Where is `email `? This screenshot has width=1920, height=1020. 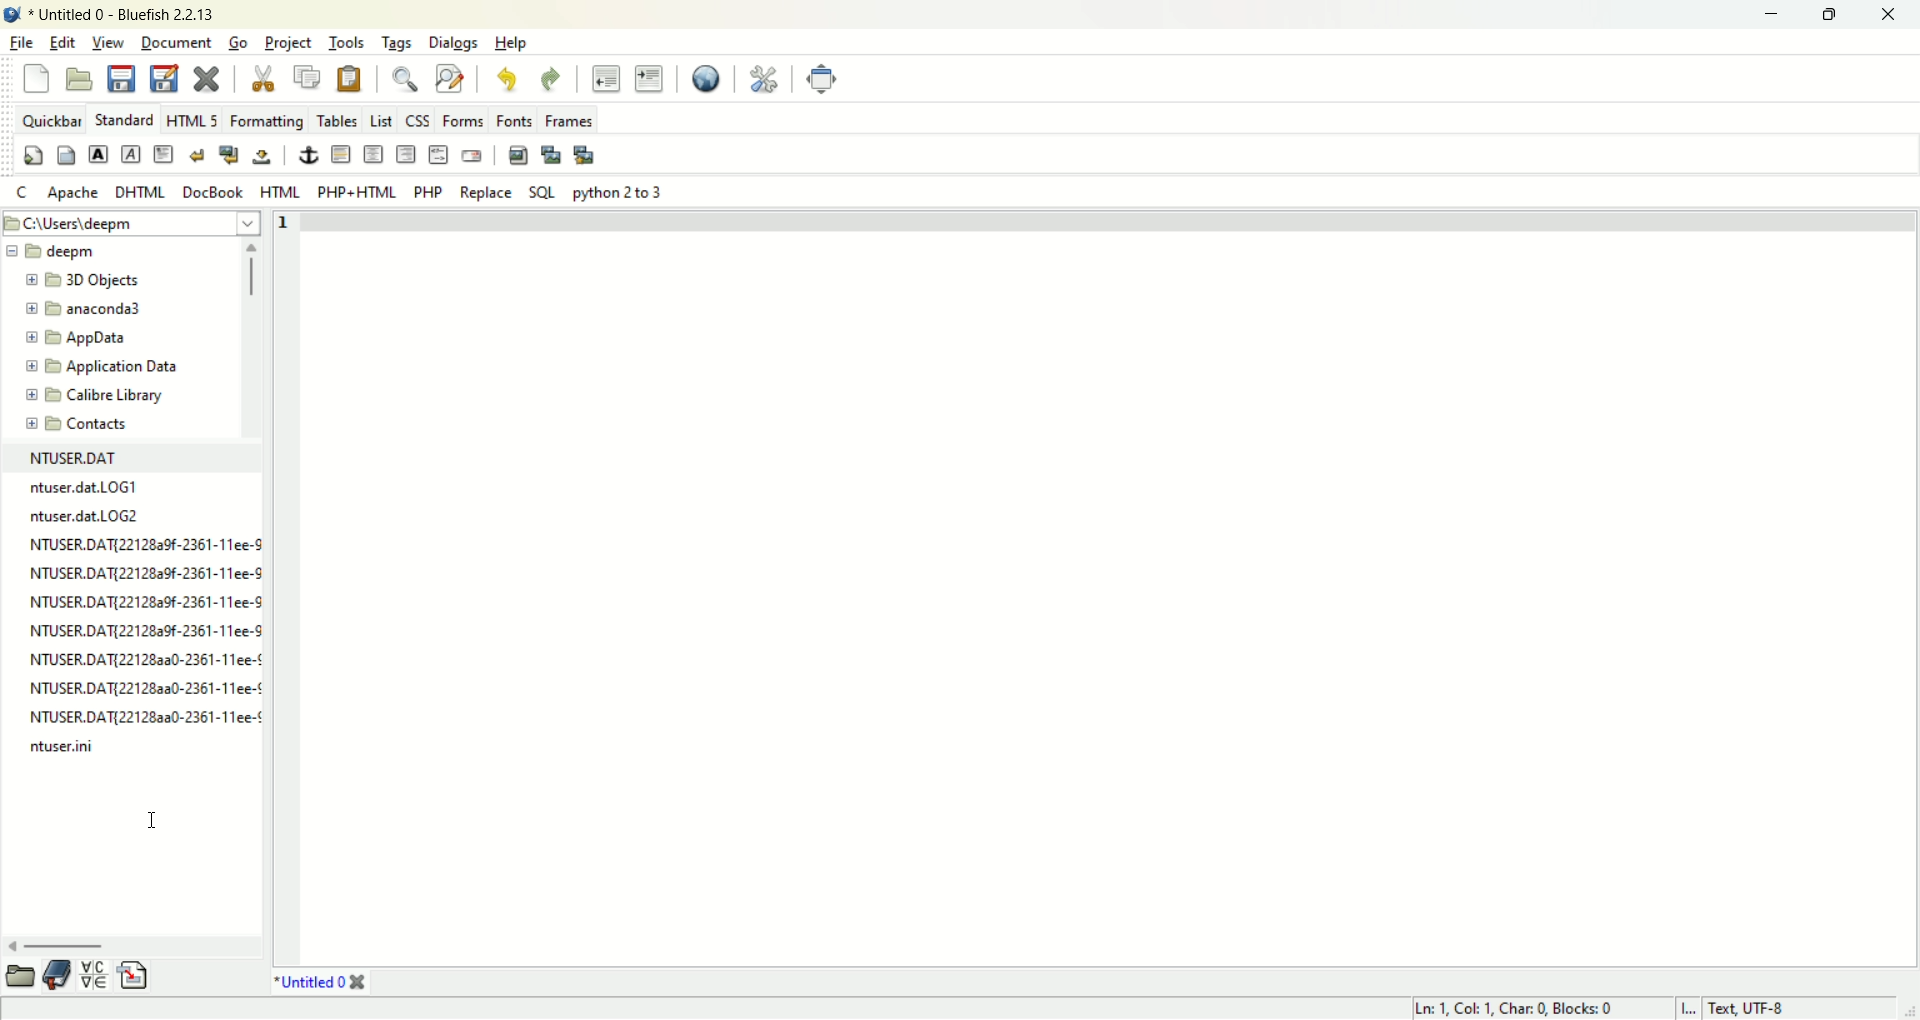
email  is located at coordinates (476, 154).